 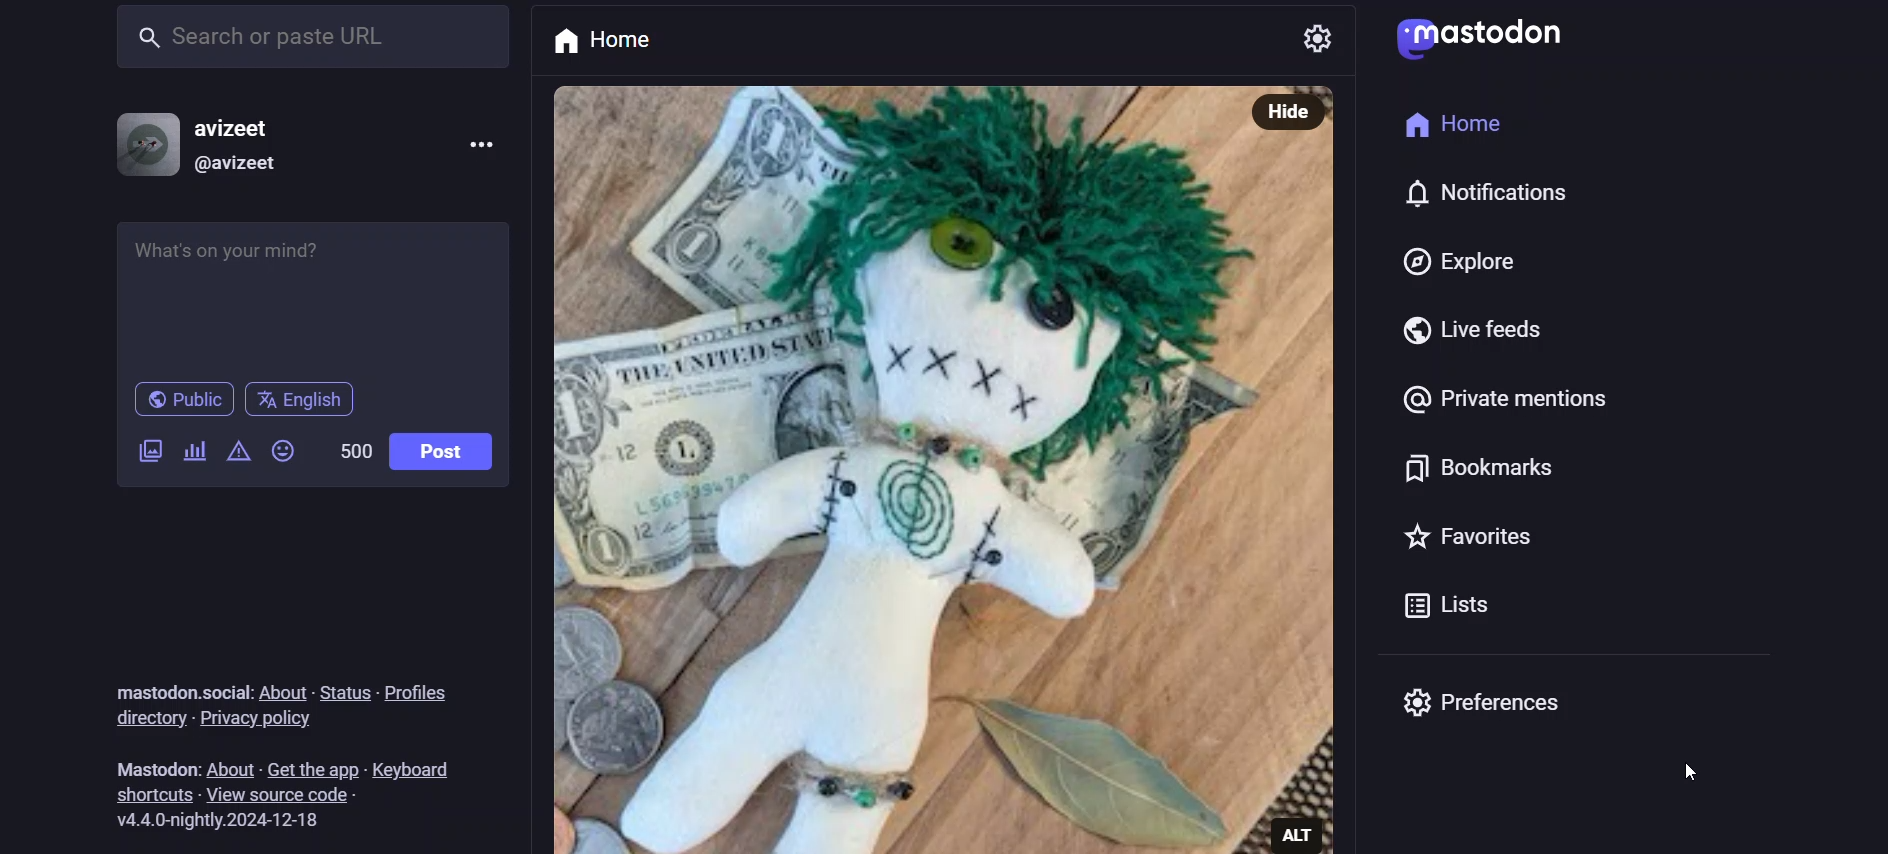 I want to click on Add a poll, so click(x=189, y=451).